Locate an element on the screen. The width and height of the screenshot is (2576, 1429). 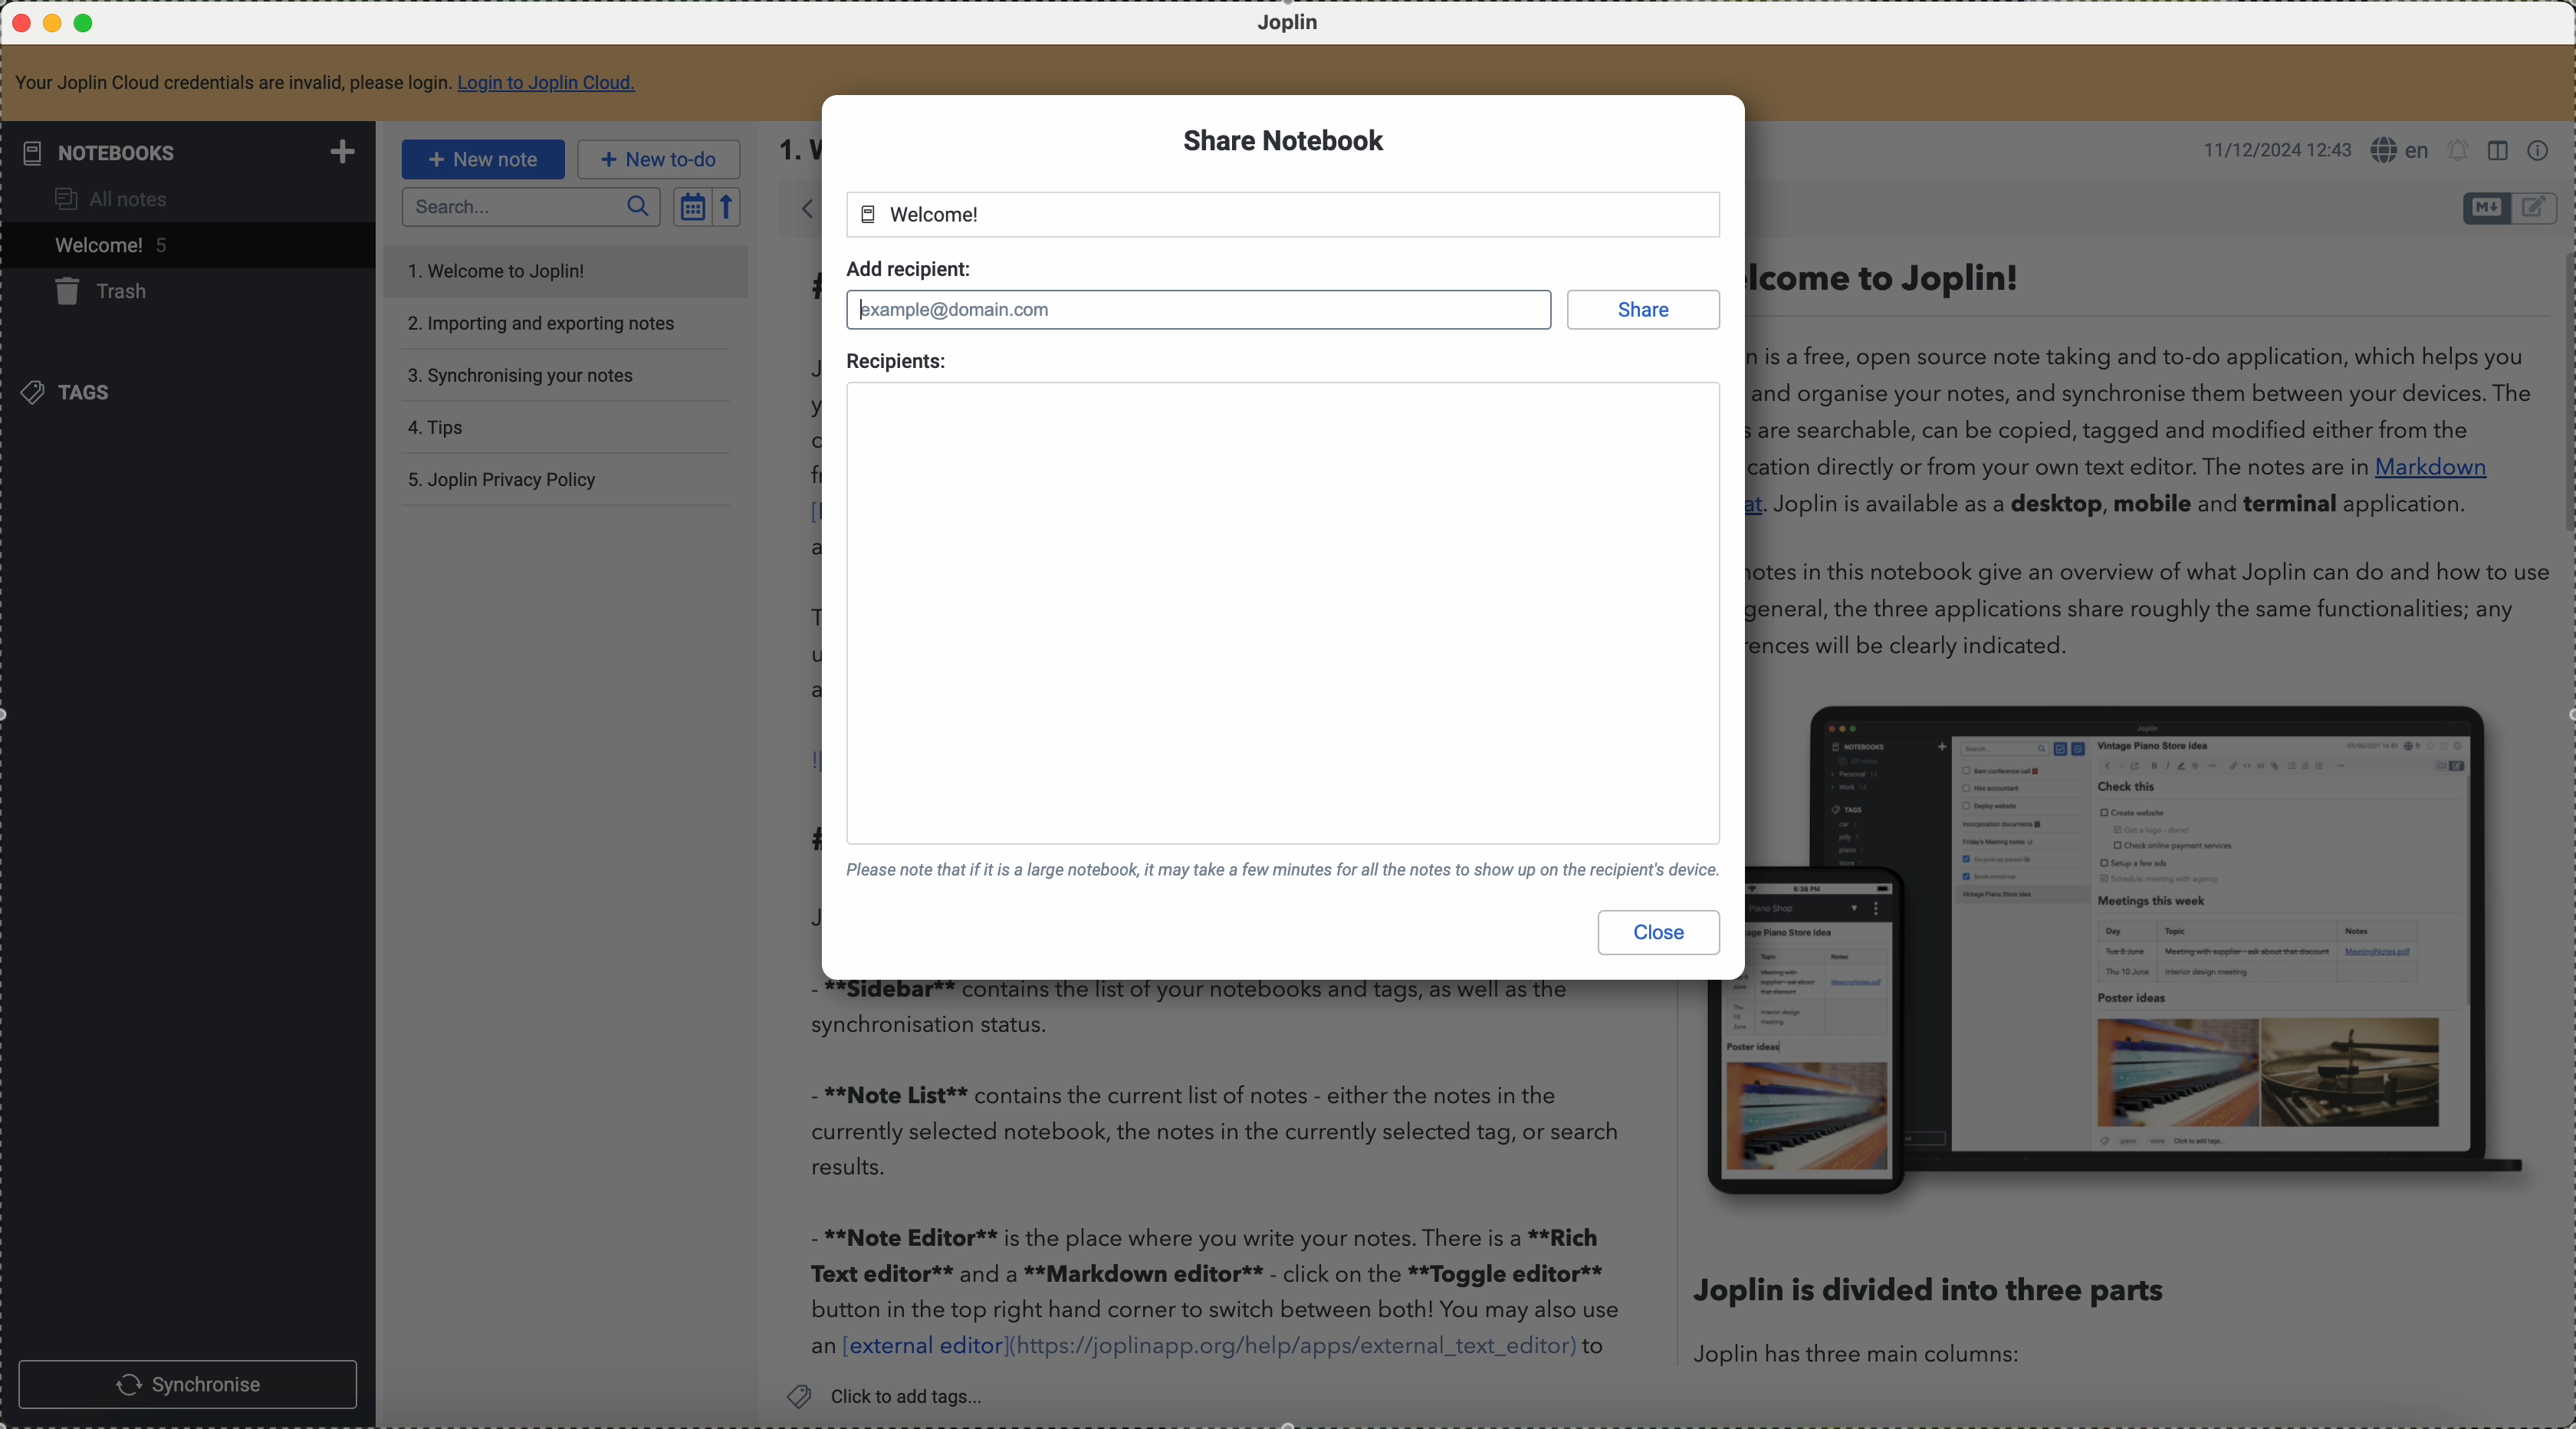
maximize Joplin is located at coordinates (88, 24).